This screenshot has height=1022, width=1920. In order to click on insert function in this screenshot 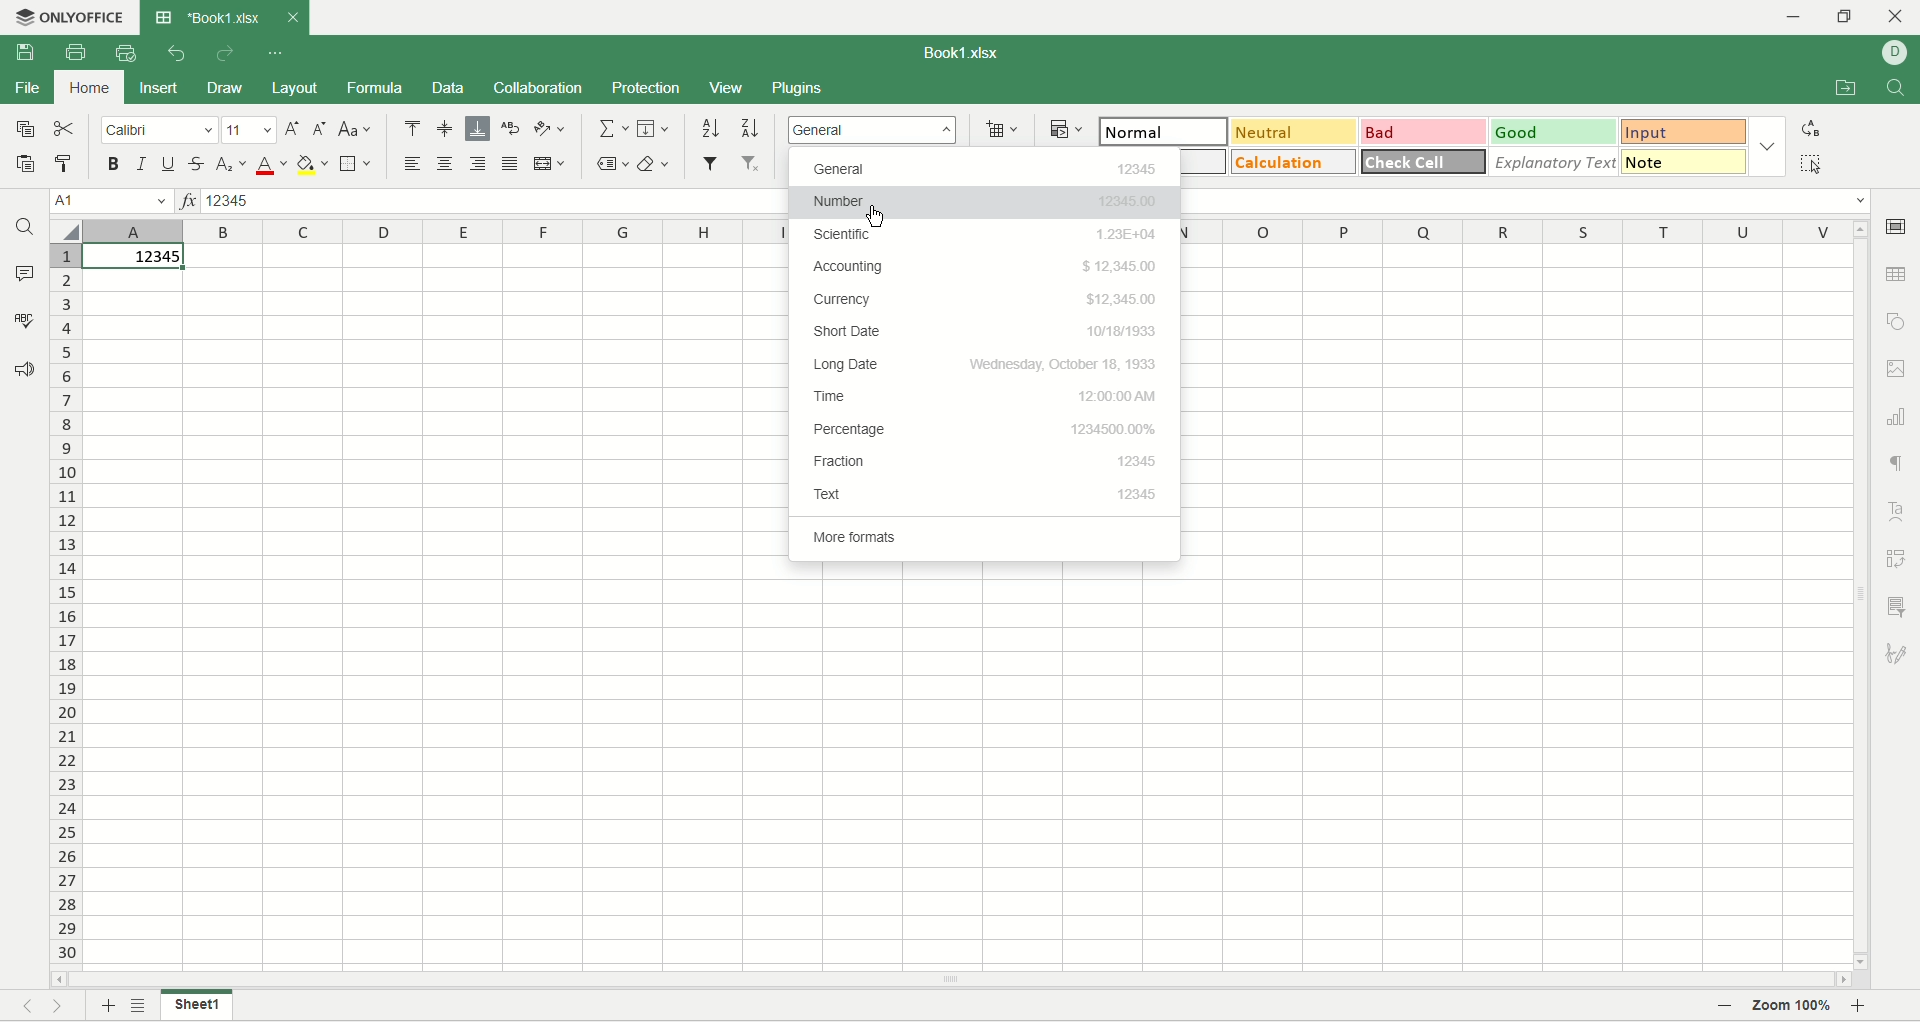, I will do `click(185, 201)`.